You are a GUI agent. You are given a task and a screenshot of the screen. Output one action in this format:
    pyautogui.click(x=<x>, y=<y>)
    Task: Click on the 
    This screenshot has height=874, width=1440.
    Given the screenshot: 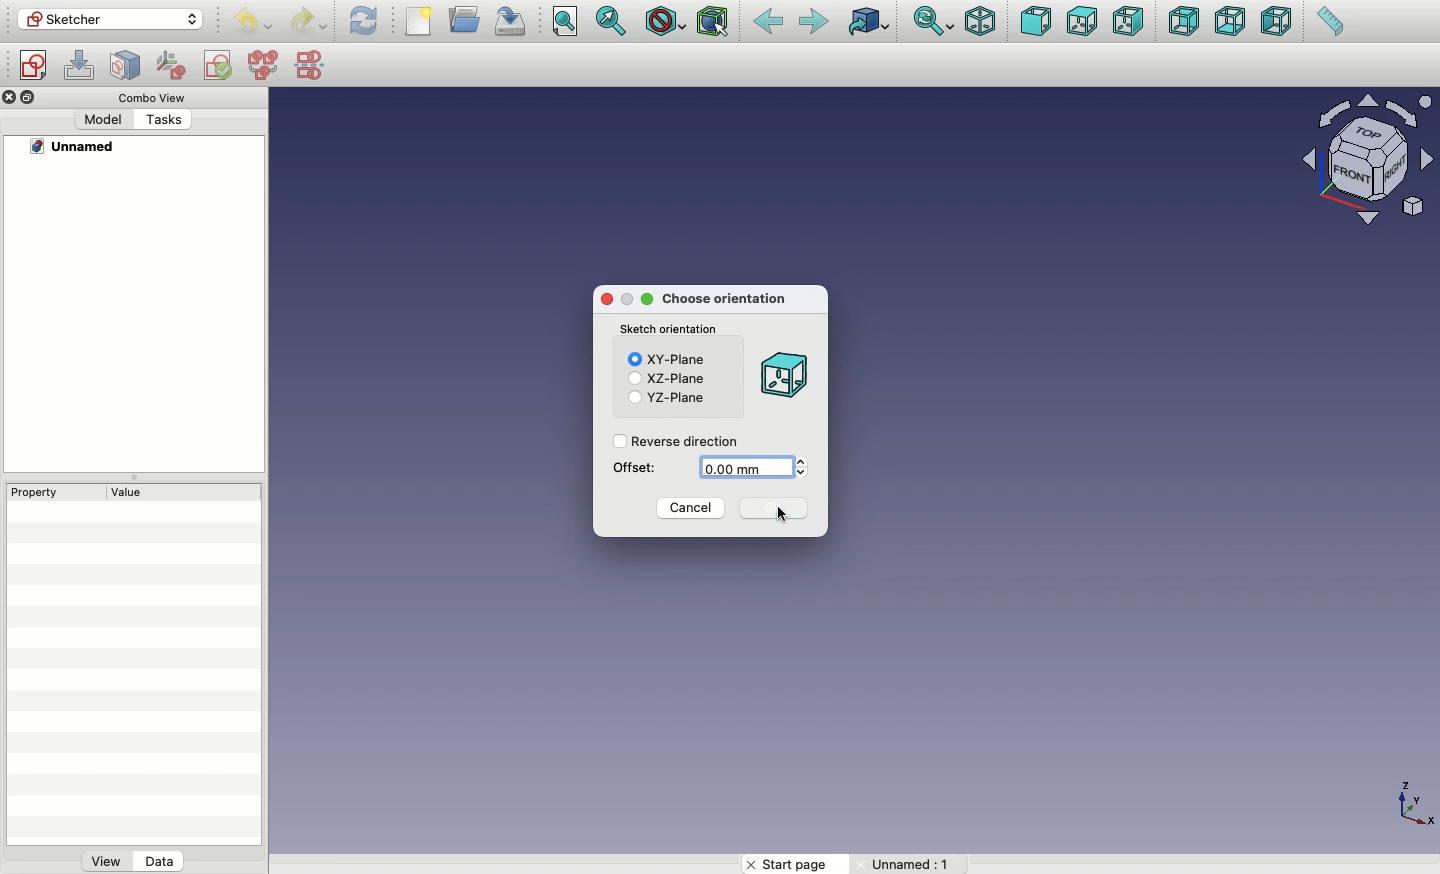 What is the action you would take?
    pyautogui.click(x=671, y=330)
    